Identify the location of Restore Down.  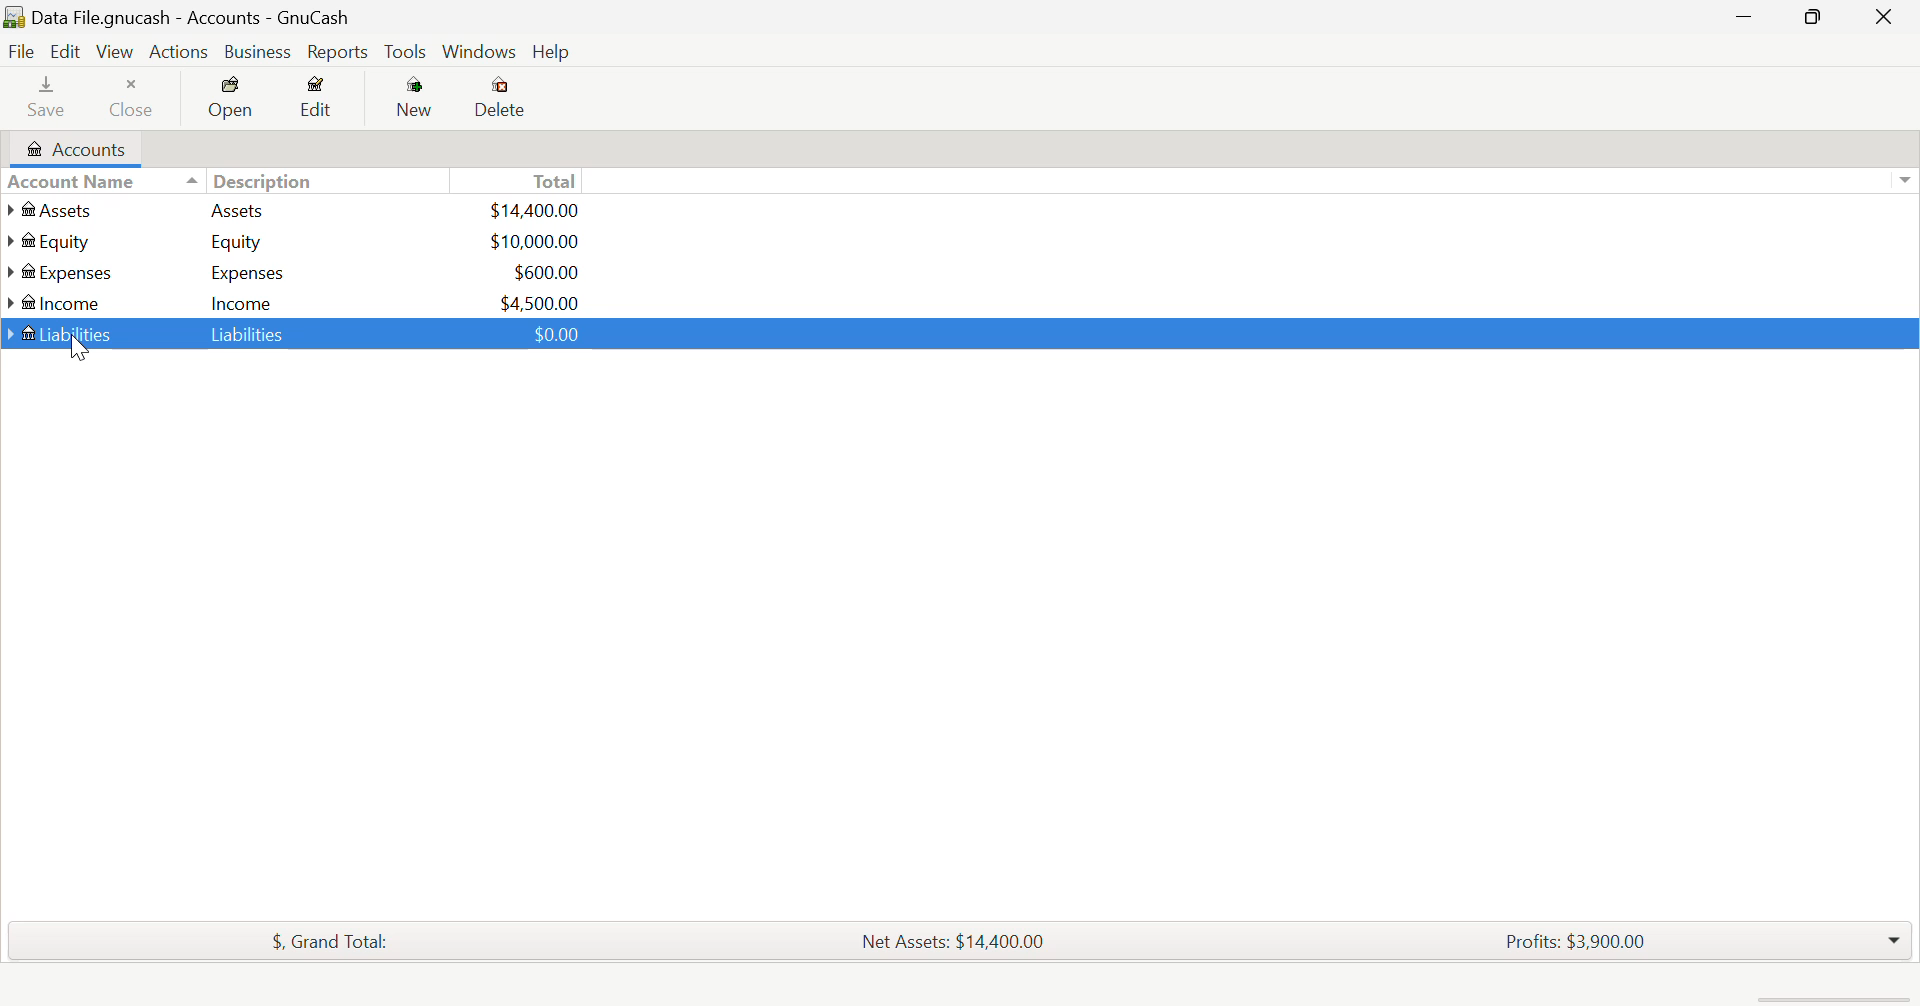
(1745, 19).